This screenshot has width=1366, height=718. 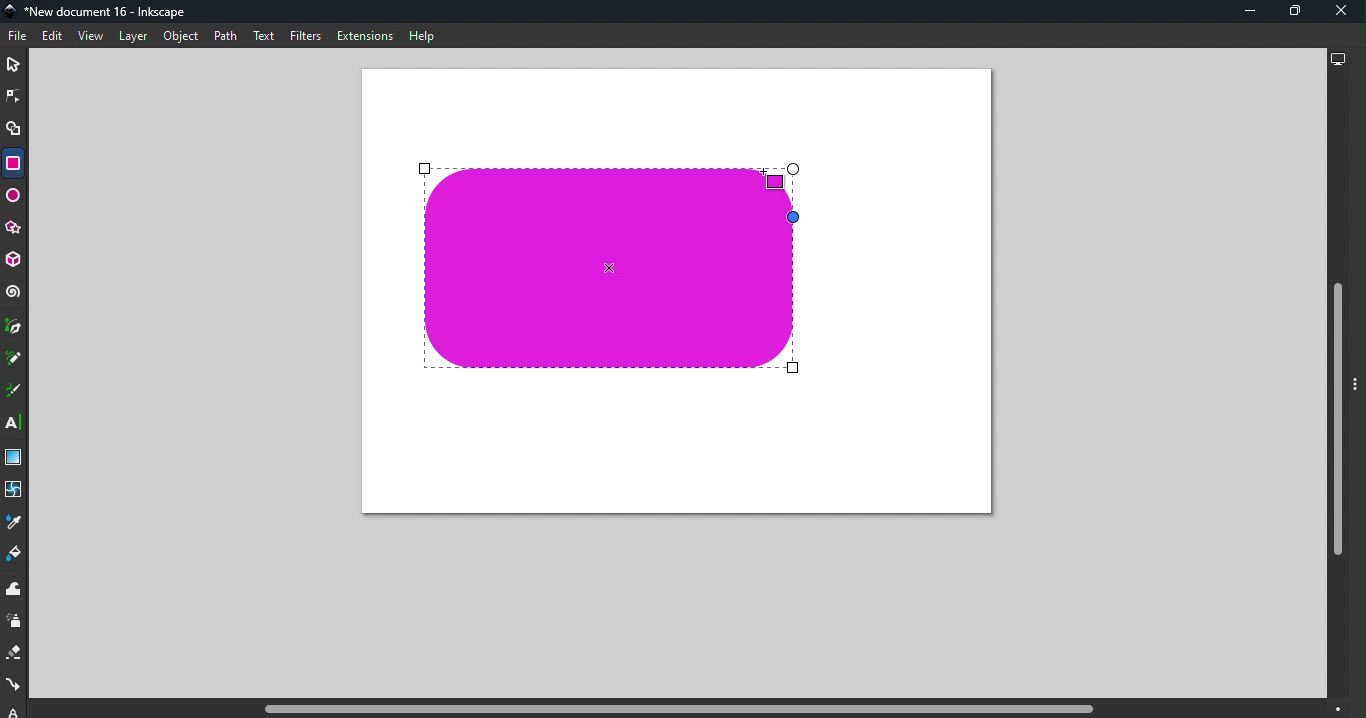 I want to click on Close, so click(x=1341, y=12).